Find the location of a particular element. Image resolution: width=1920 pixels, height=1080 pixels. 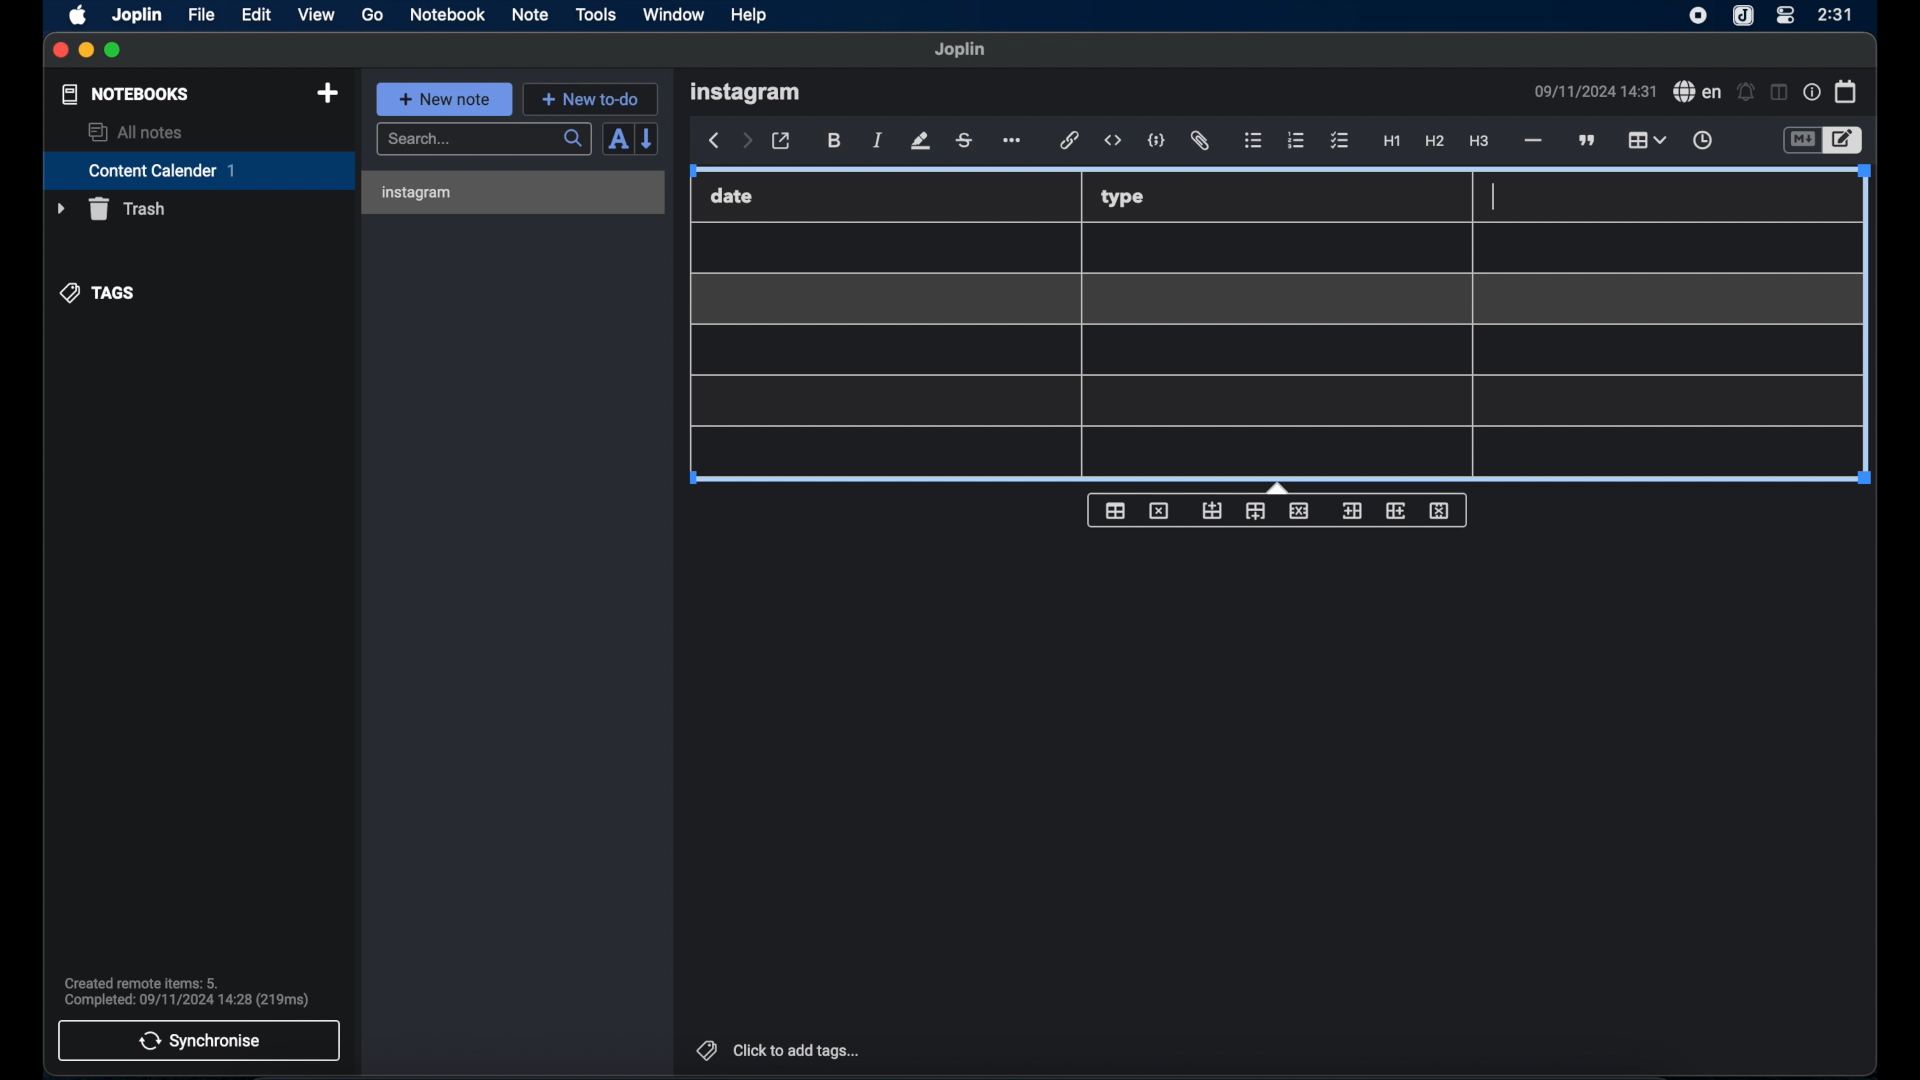

spell check is located at coordinates (1698, 91).